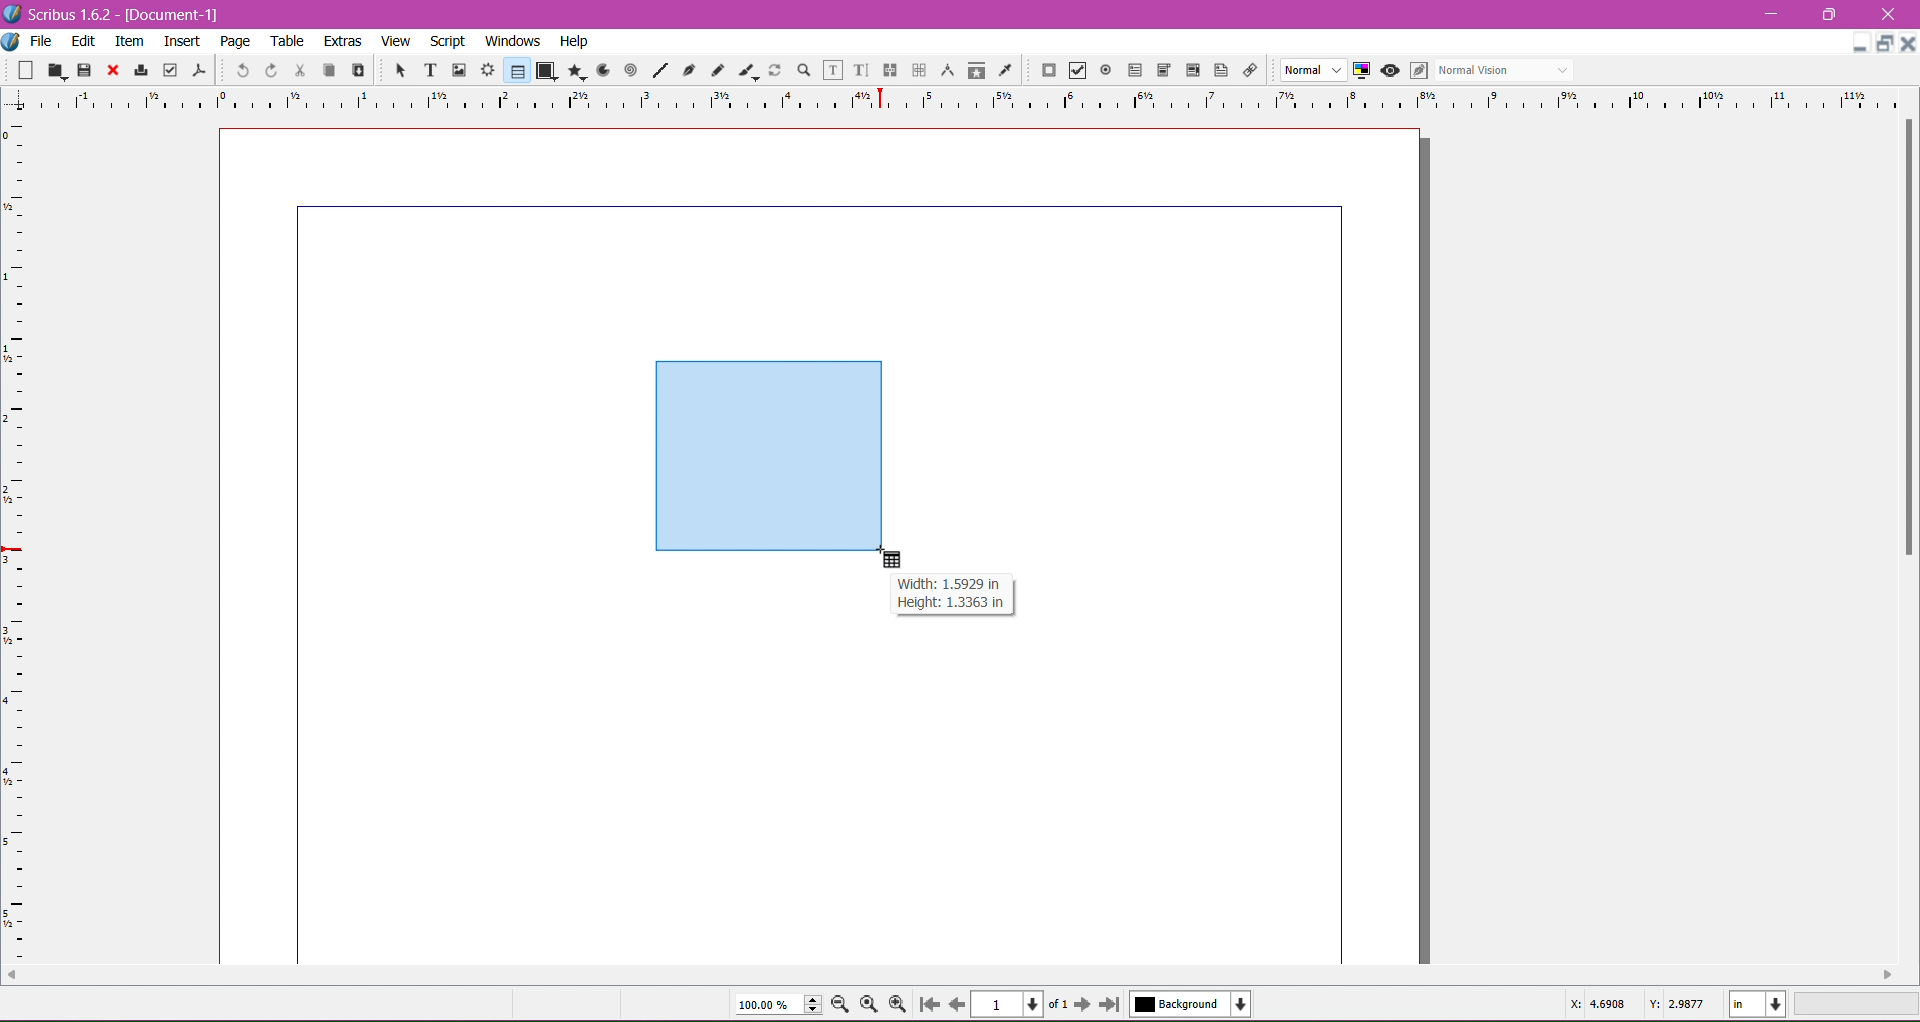  Describe the element at coordinates (545, 70) in the screenshot. I see `Shapes` at that location.